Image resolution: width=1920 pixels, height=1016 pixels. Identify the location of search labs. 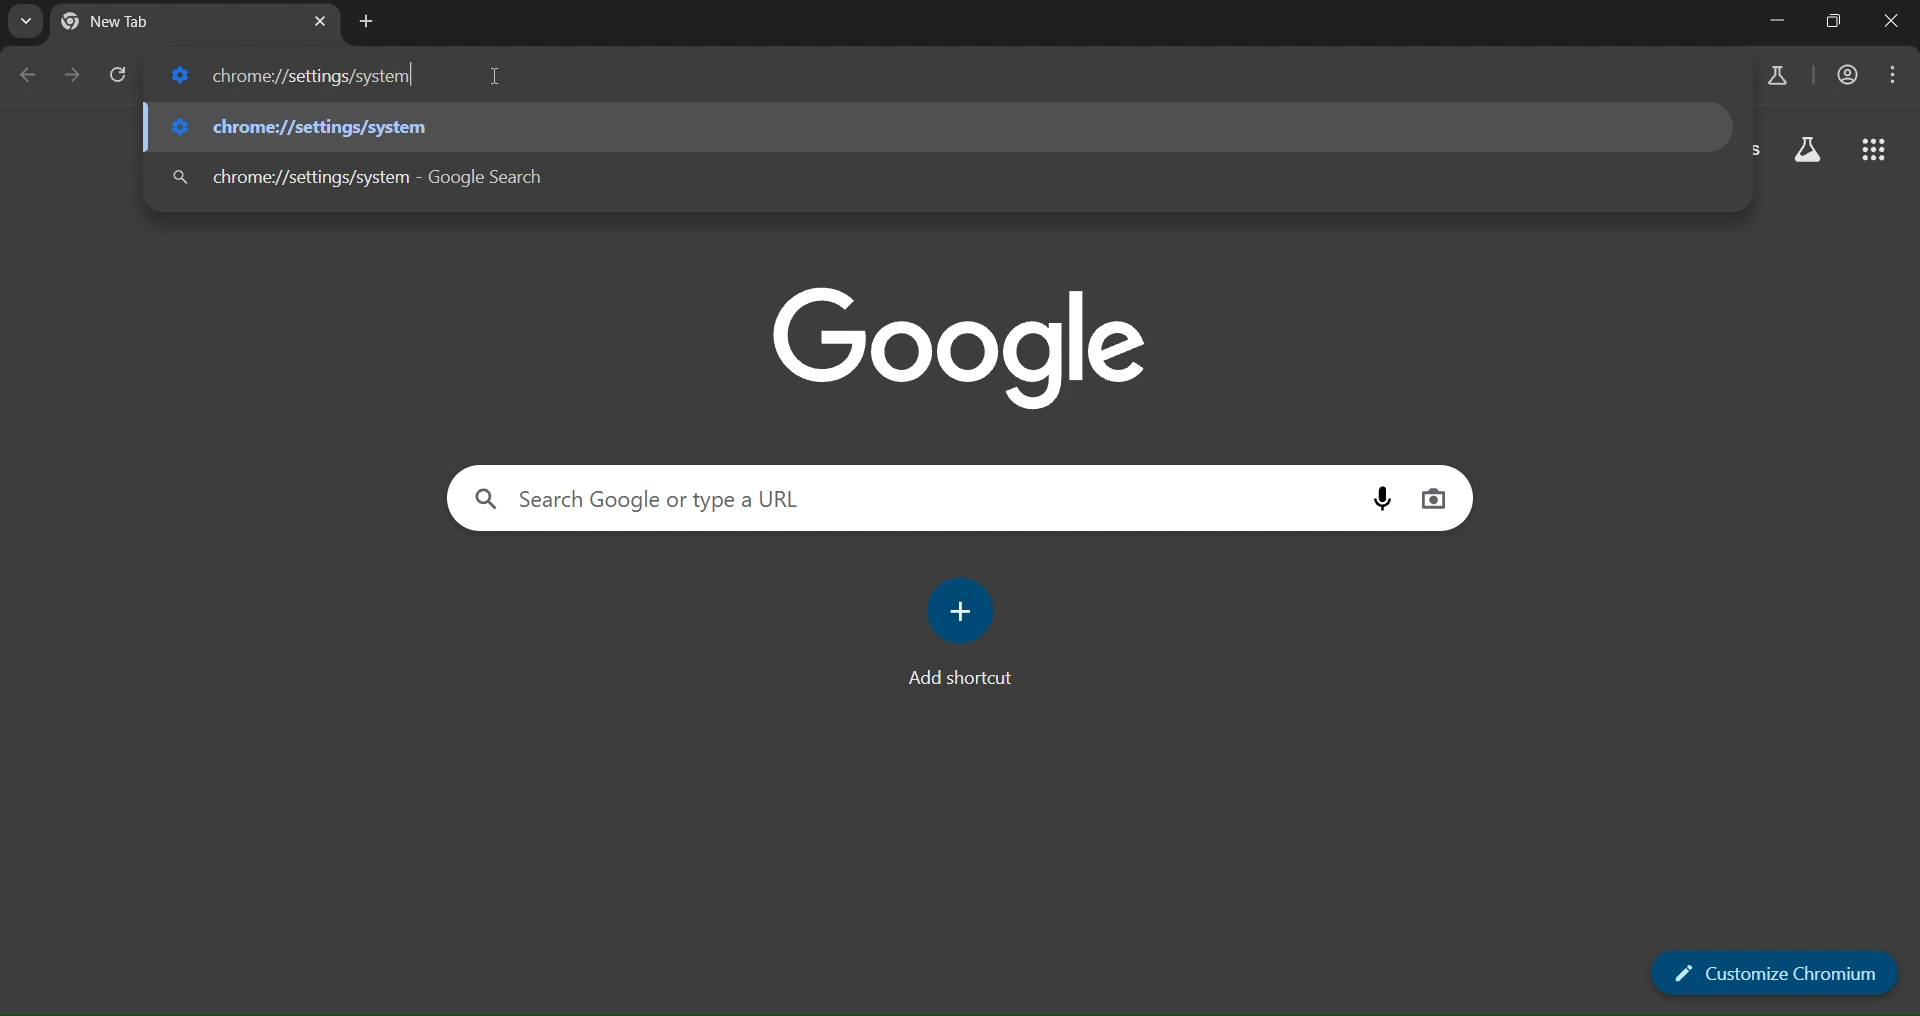
(1806, 153).